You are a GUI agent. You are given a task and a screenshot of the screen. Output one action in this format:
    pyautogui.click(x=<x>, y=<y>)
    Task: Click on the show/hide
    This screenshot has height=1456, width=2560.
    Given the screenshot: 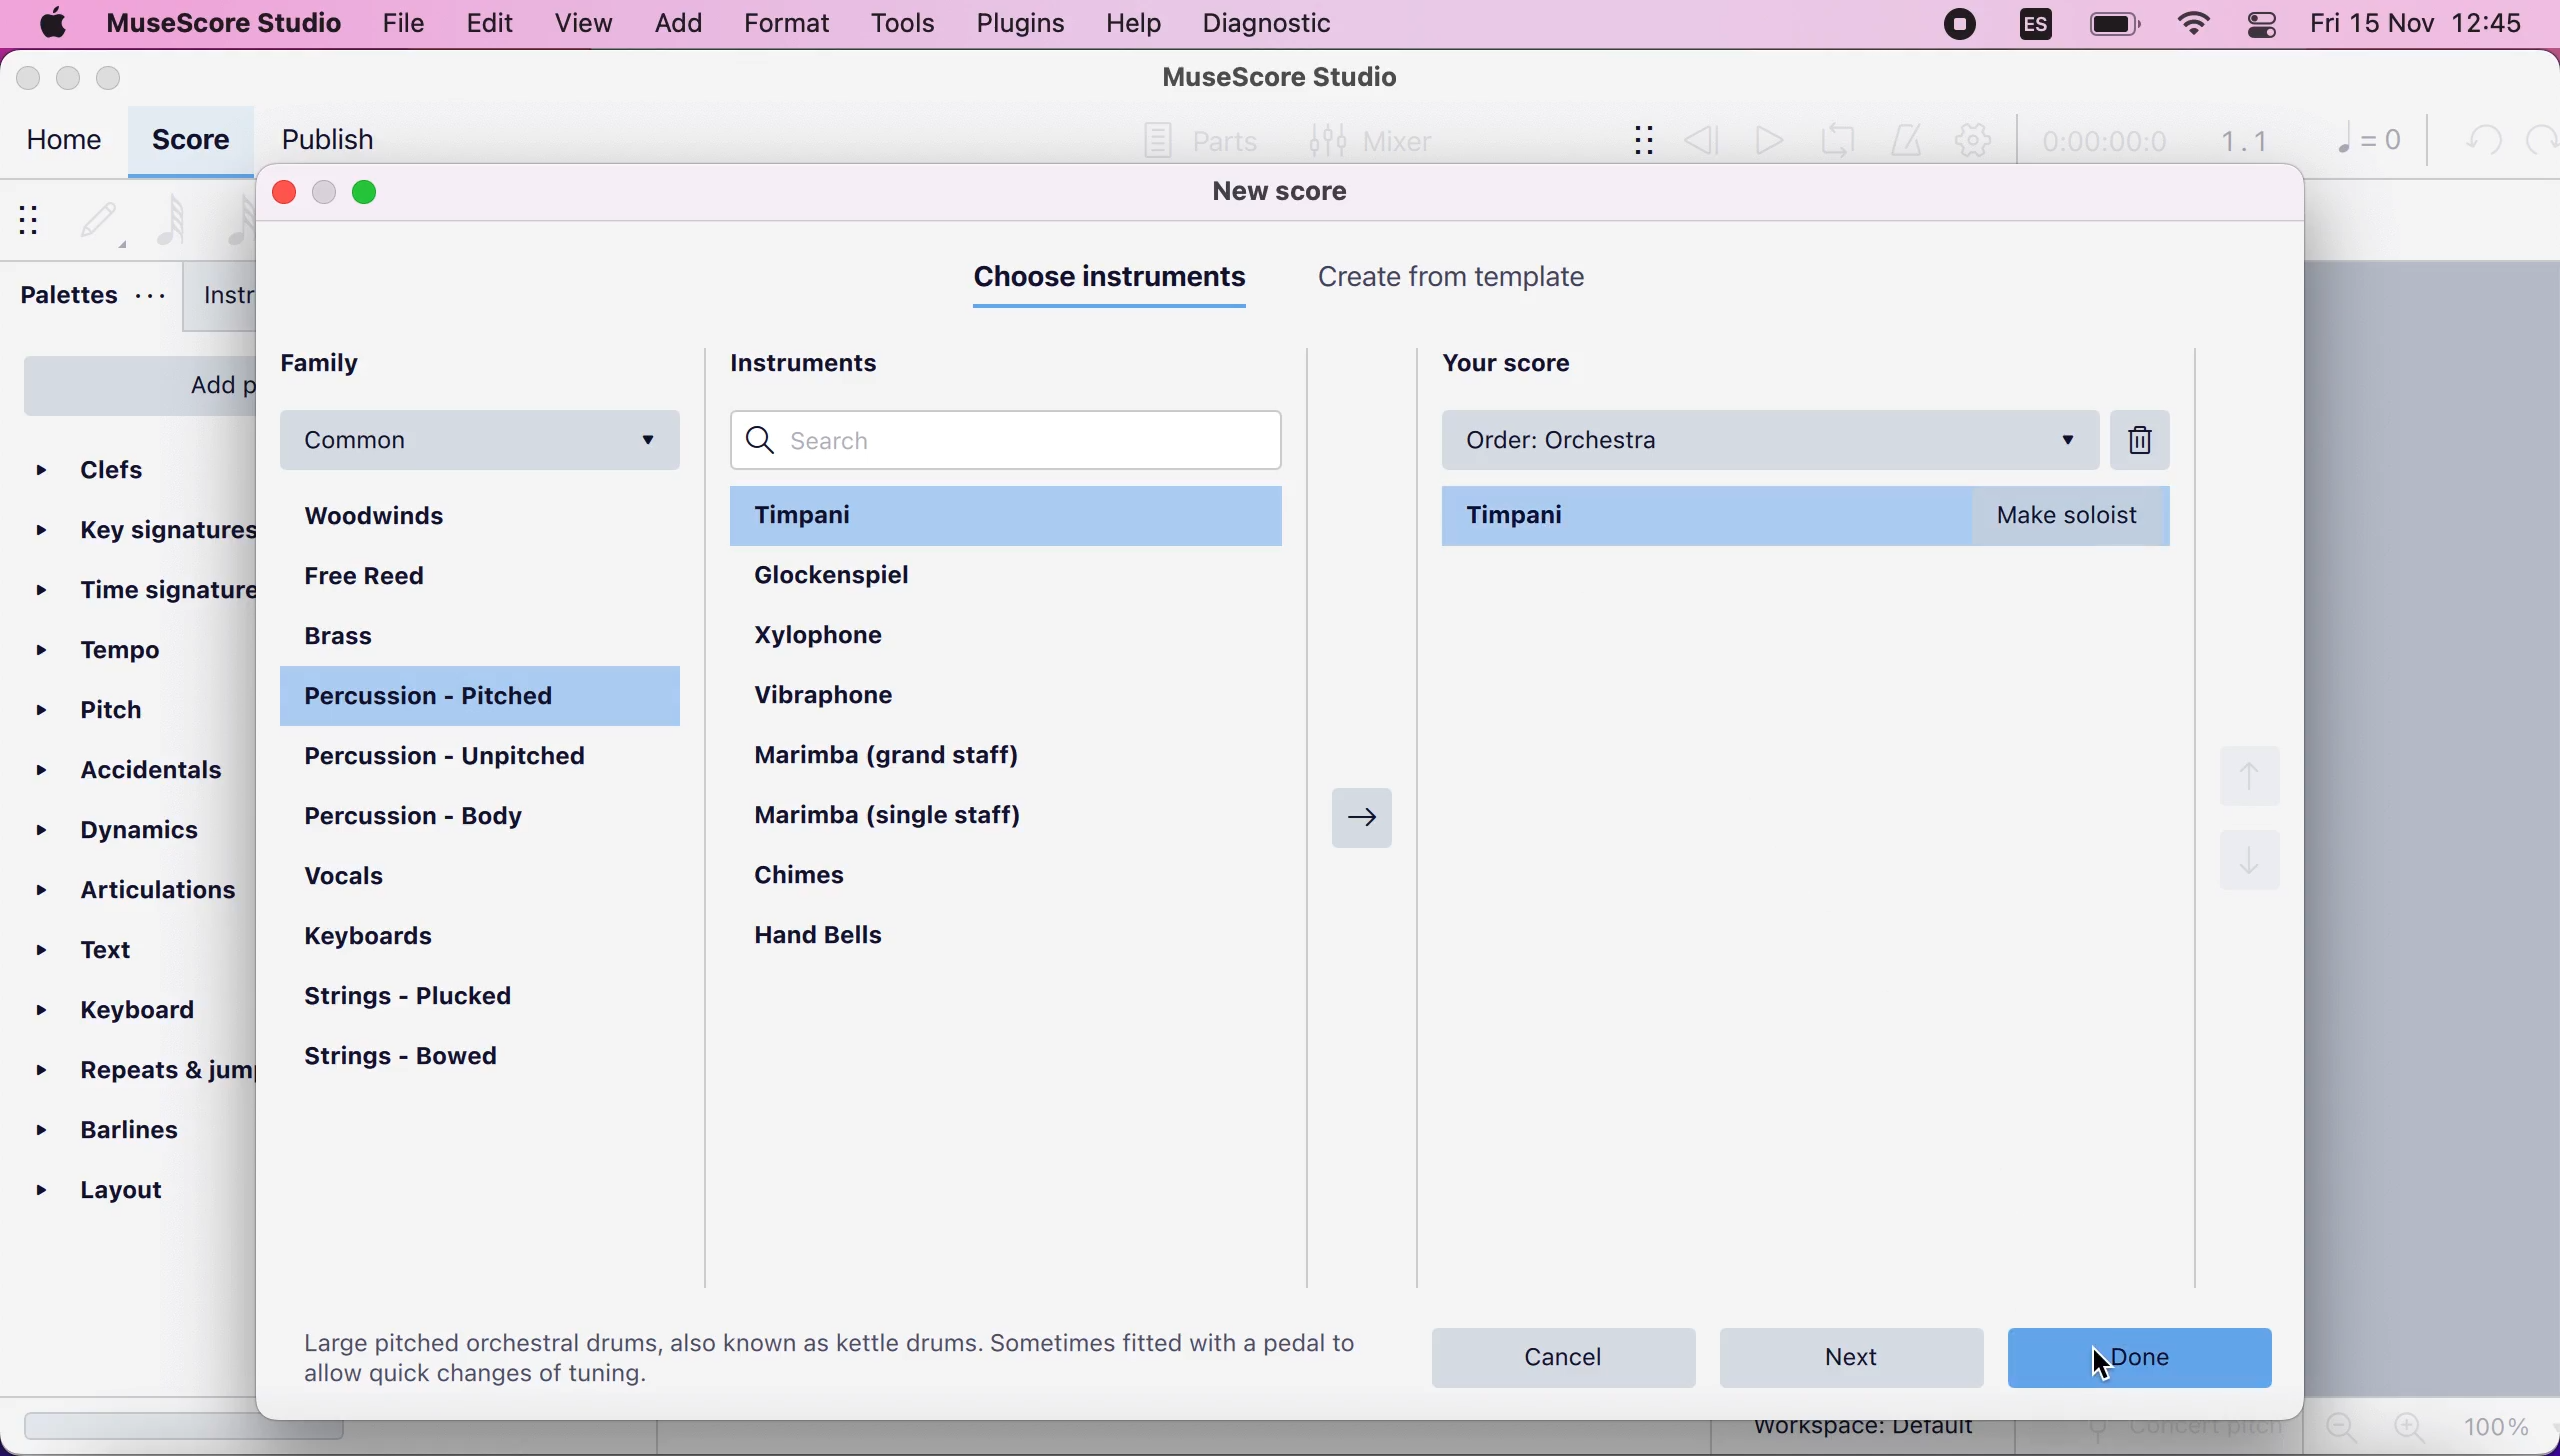 What is the action you would take?
    pyautogui.click(x=35, y=218)
    